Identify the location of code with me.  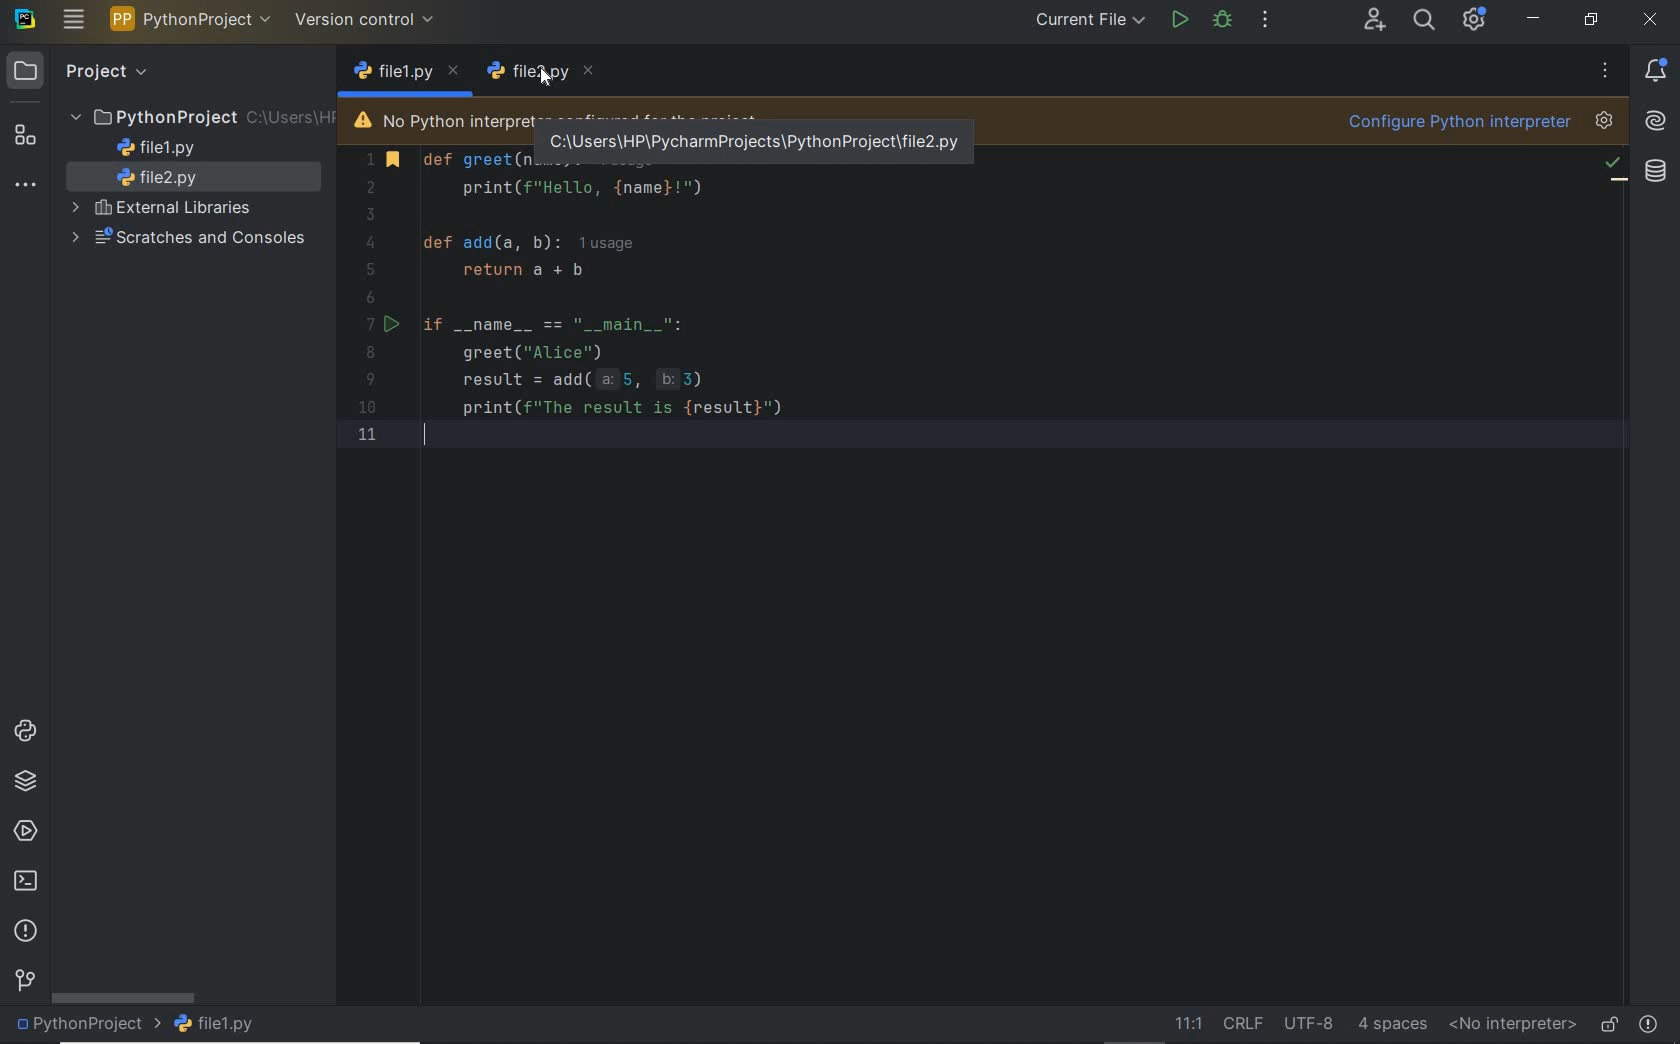
(1375, 22).